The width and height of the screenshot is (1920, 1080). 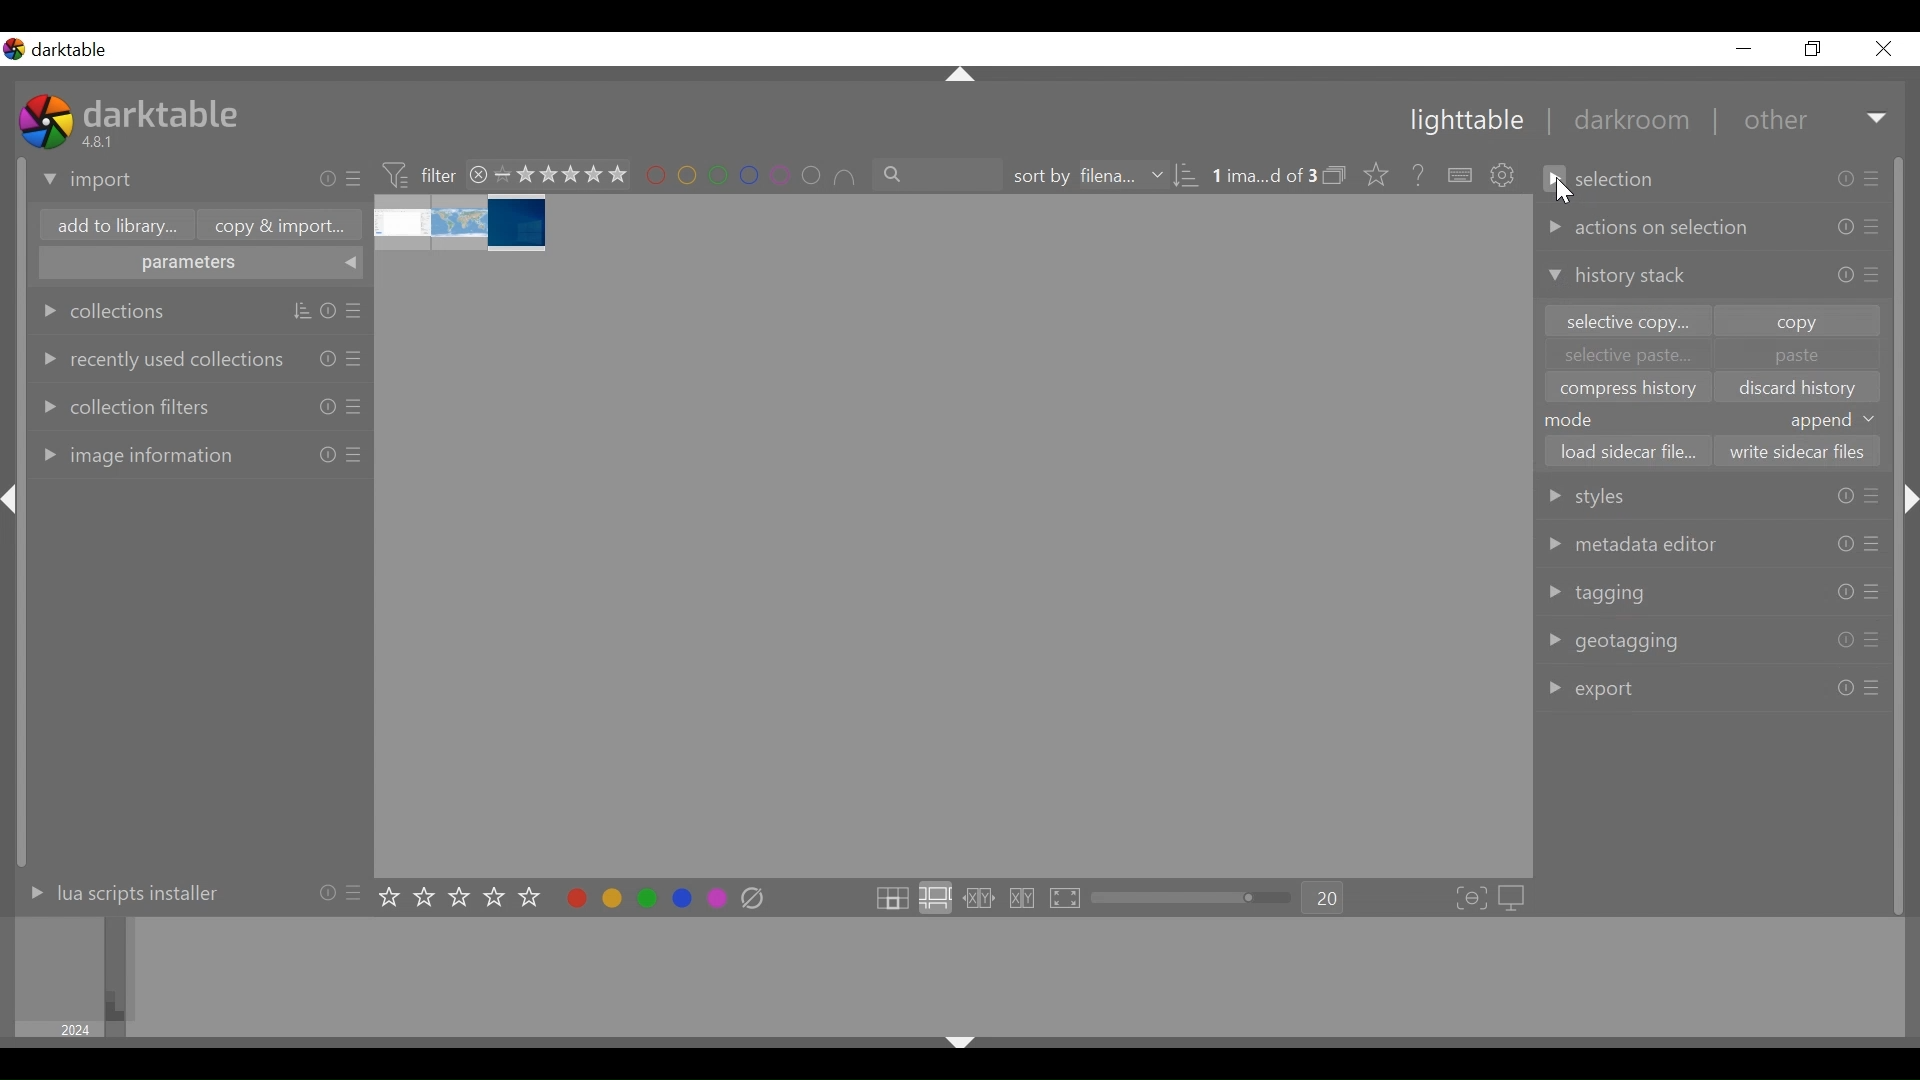 I want to click on history stack, so click(x=1617, y=276).